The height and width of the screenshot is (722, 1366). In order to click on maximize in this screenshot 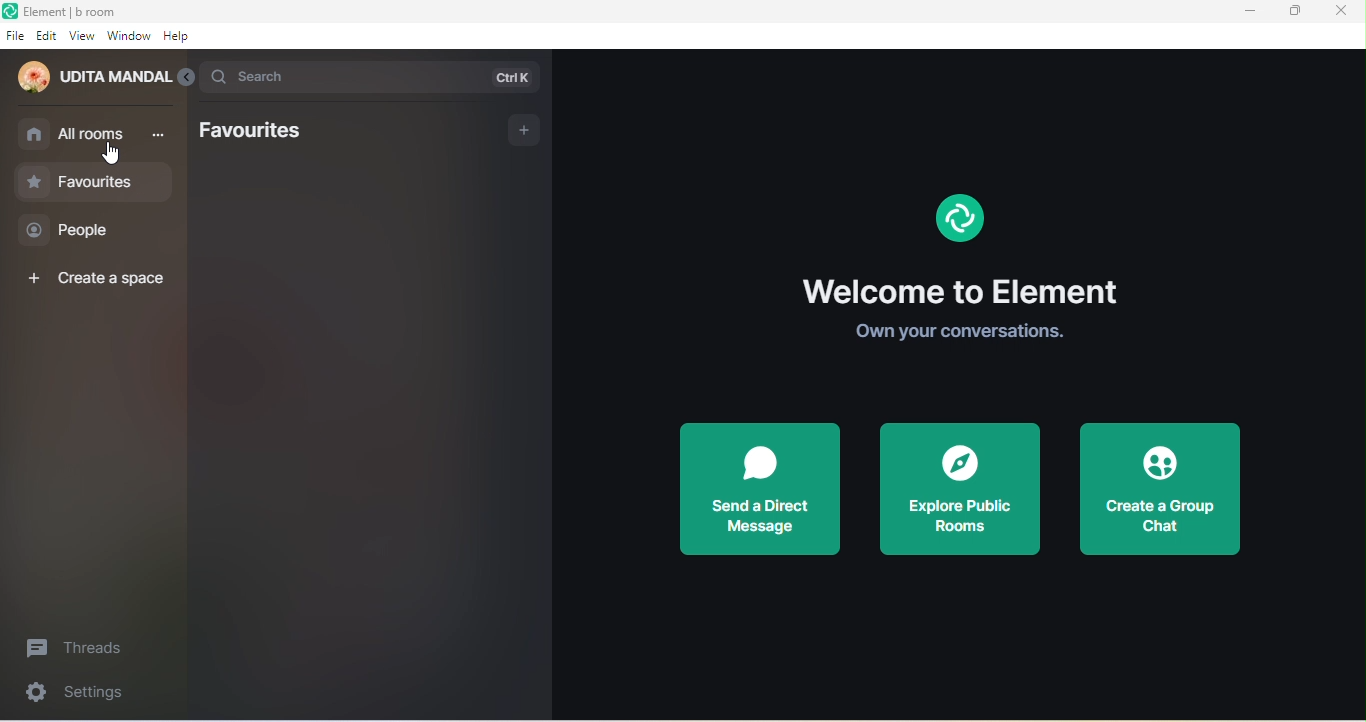, I will do `click(1296, 11)`.